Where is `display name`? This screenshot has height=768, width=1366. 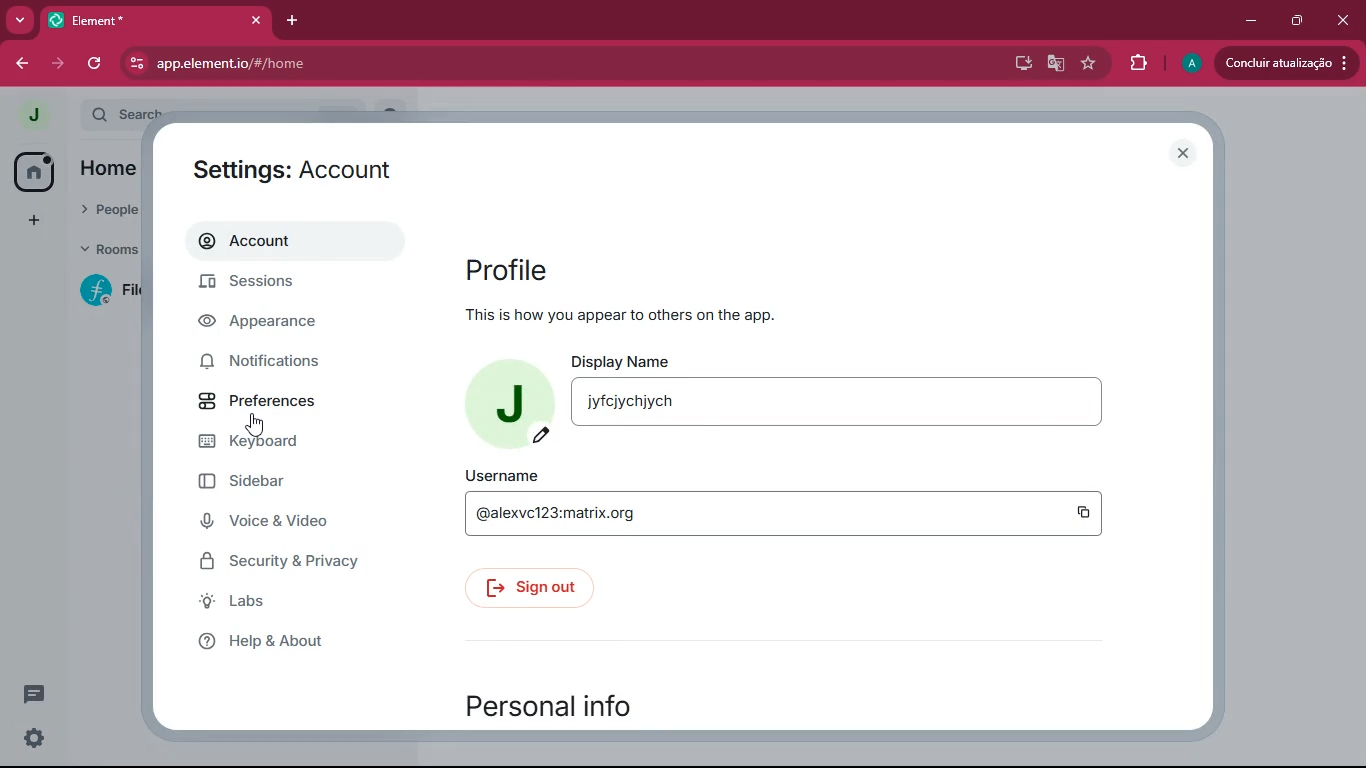
display name is located at coordinates (624, 362).